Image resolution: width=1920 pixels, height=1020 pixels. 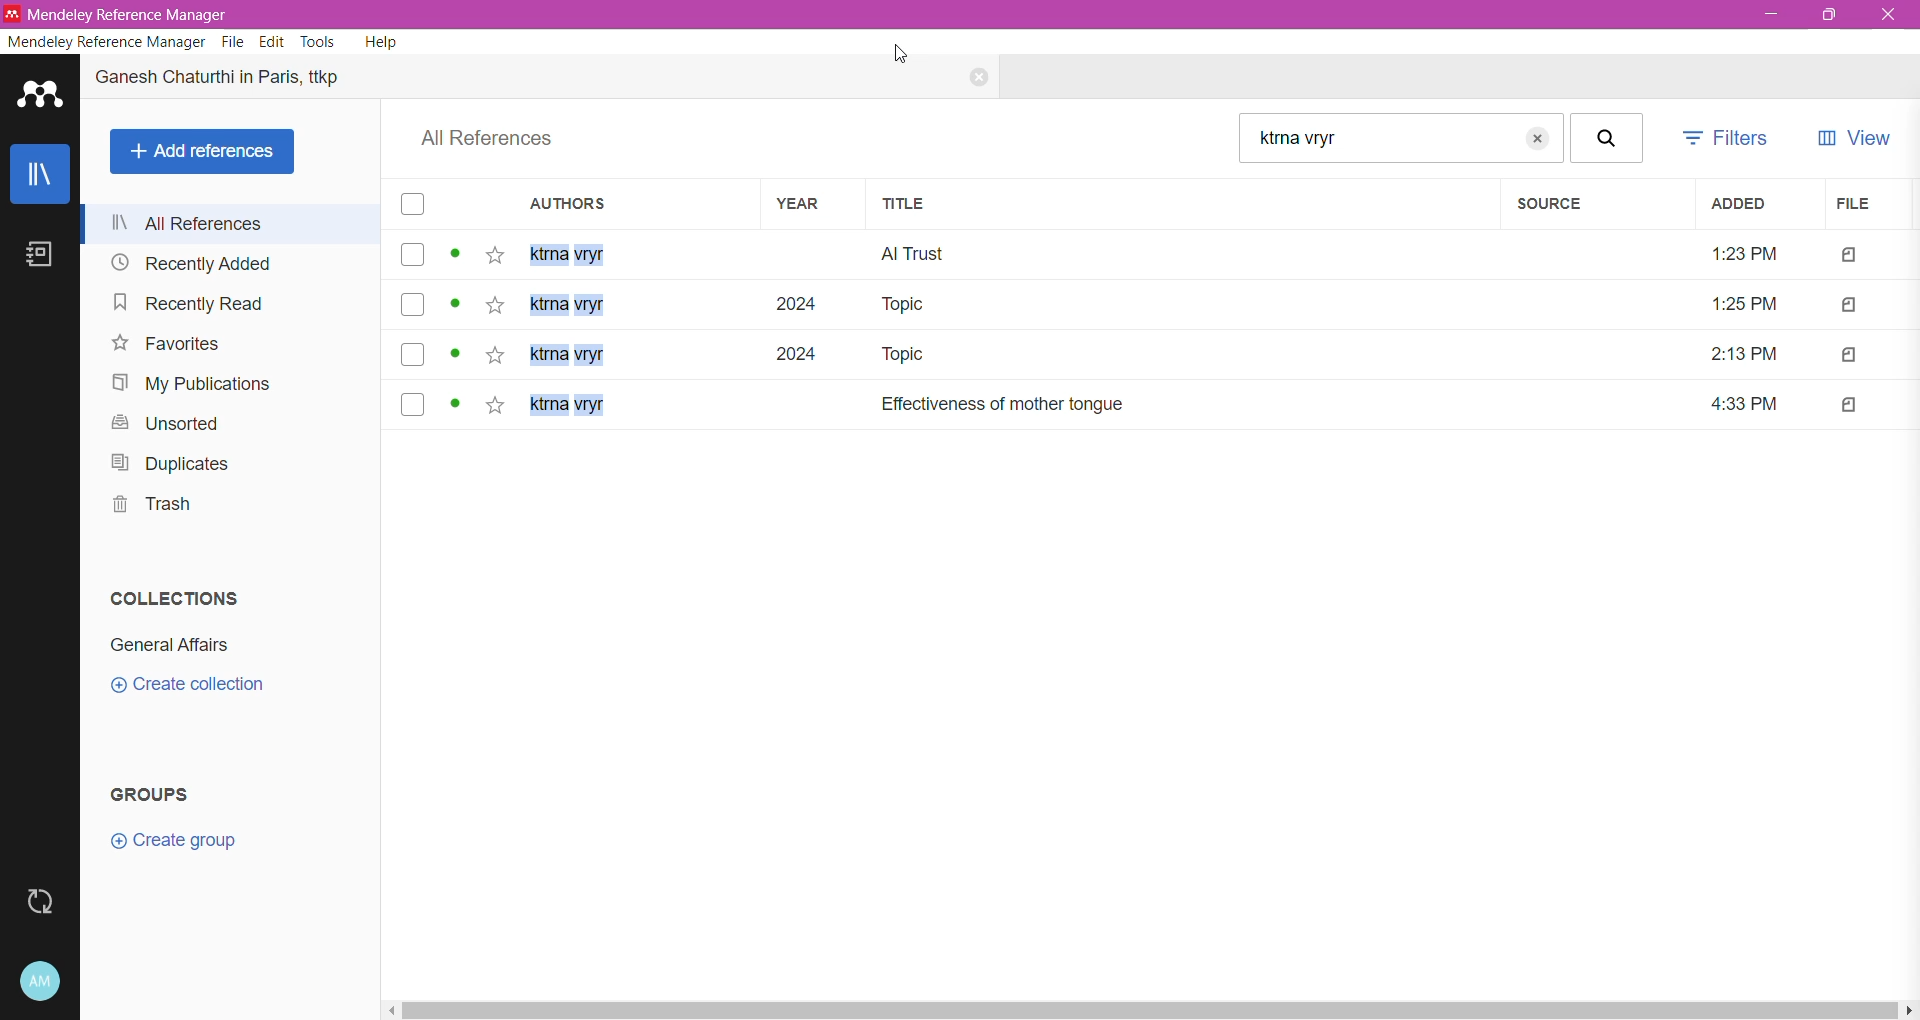 I want to click on Add References, so click(x=202, y=152).